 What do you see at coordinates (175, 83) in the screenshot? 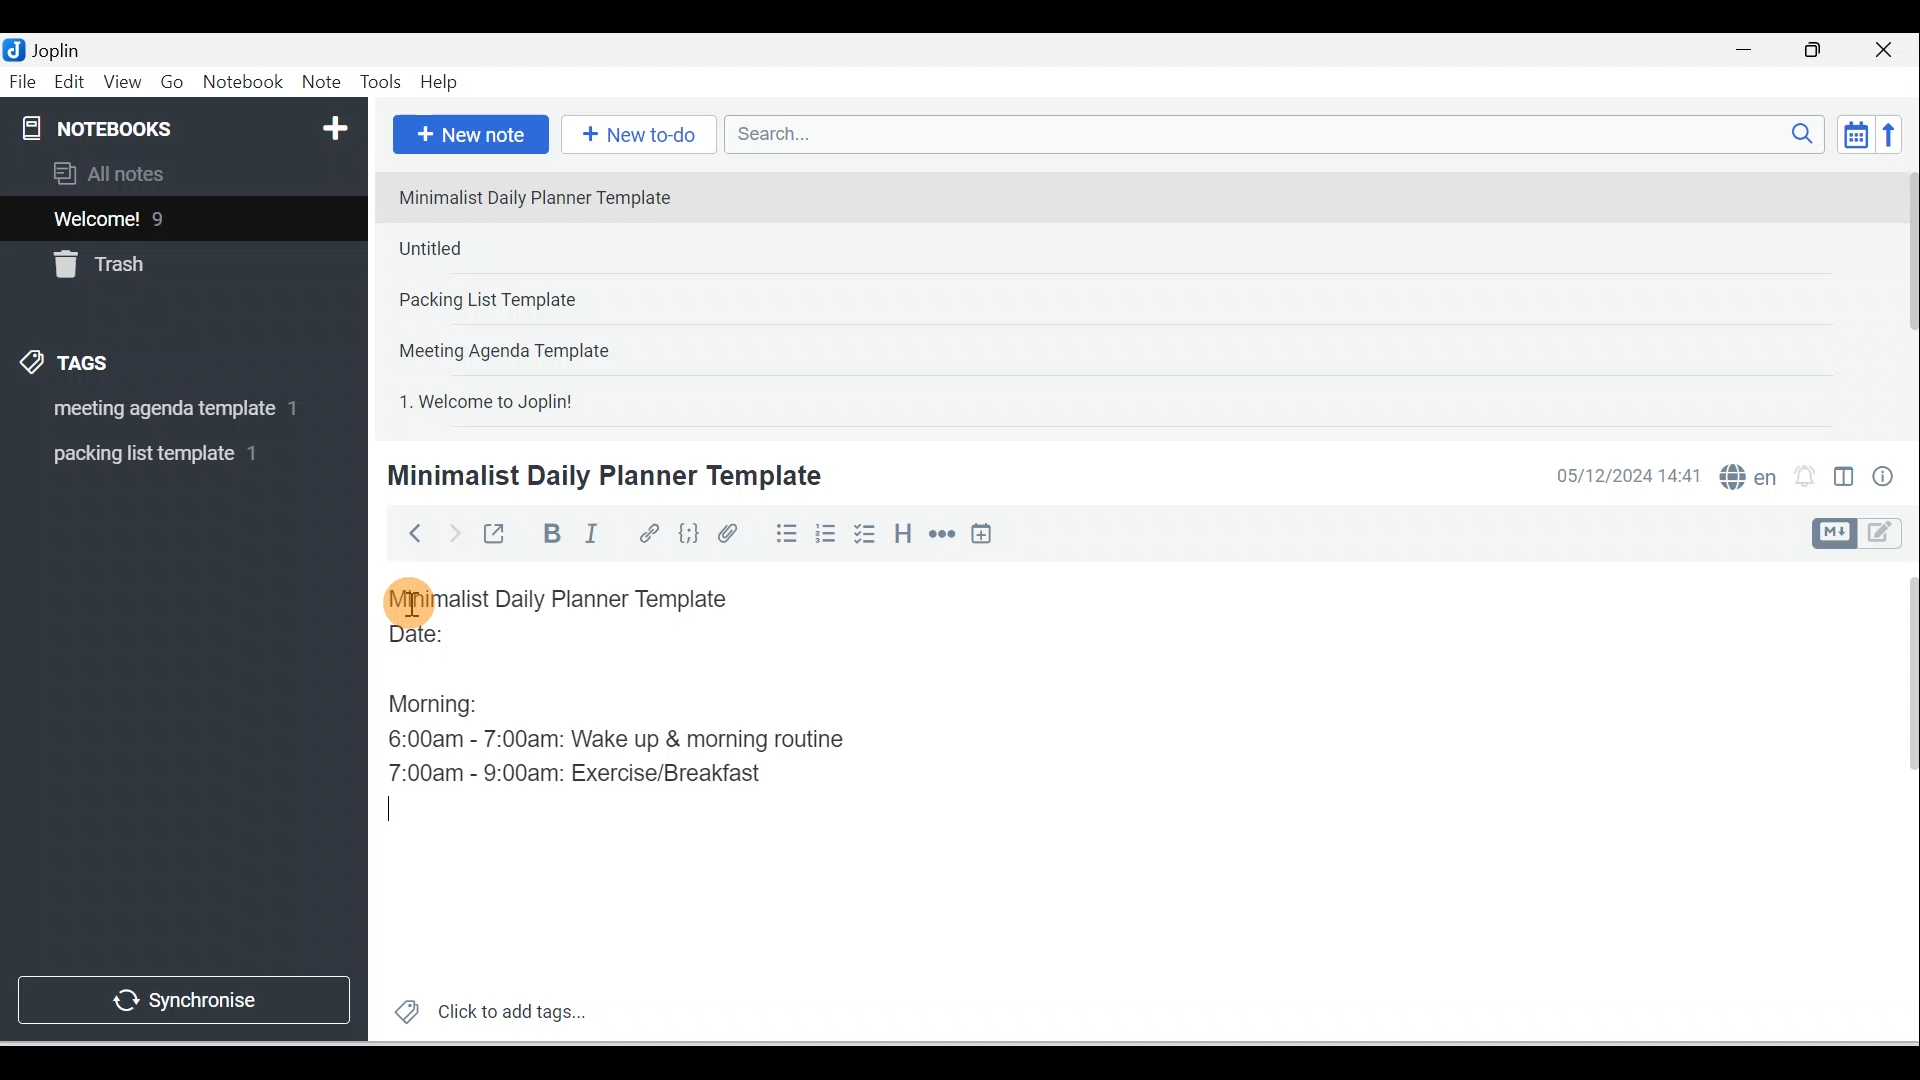
I see `Go` at bounding box center [175, 83].